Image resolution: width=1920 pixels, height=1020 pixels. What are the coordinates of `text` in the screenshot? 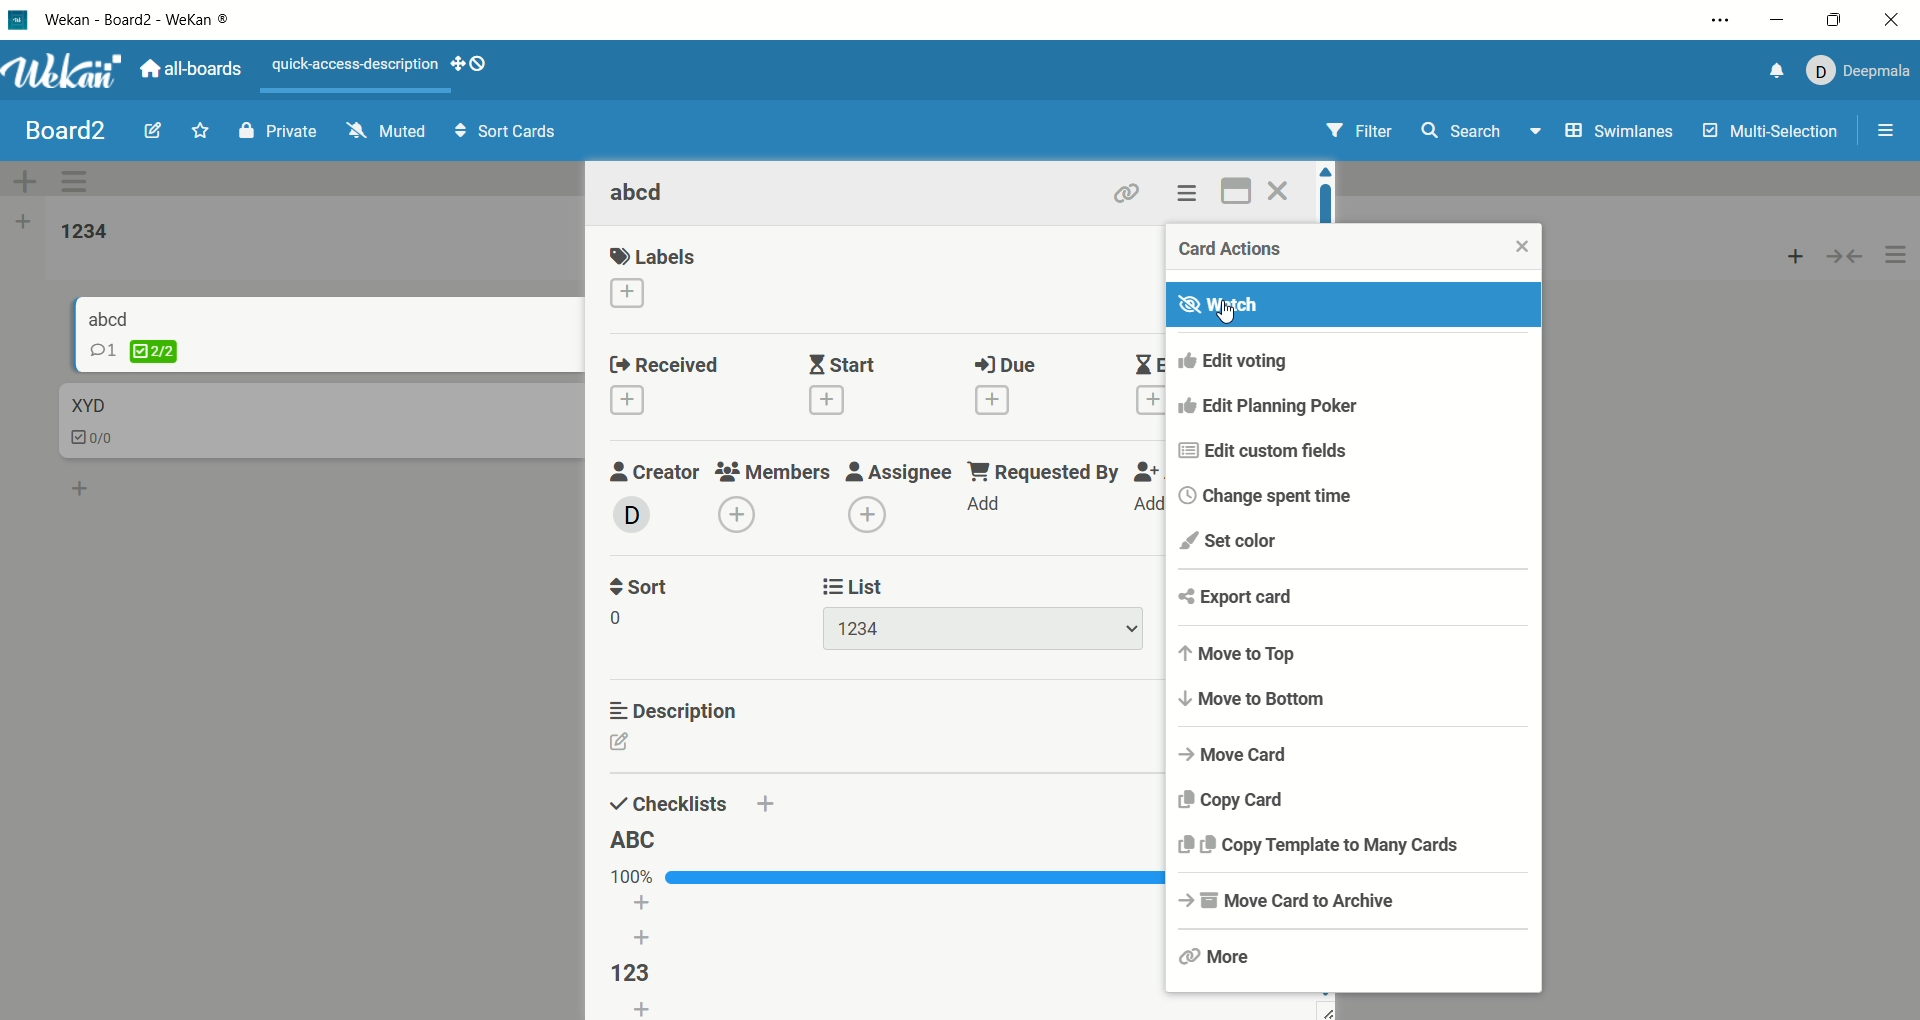 It's located at (357, 66).